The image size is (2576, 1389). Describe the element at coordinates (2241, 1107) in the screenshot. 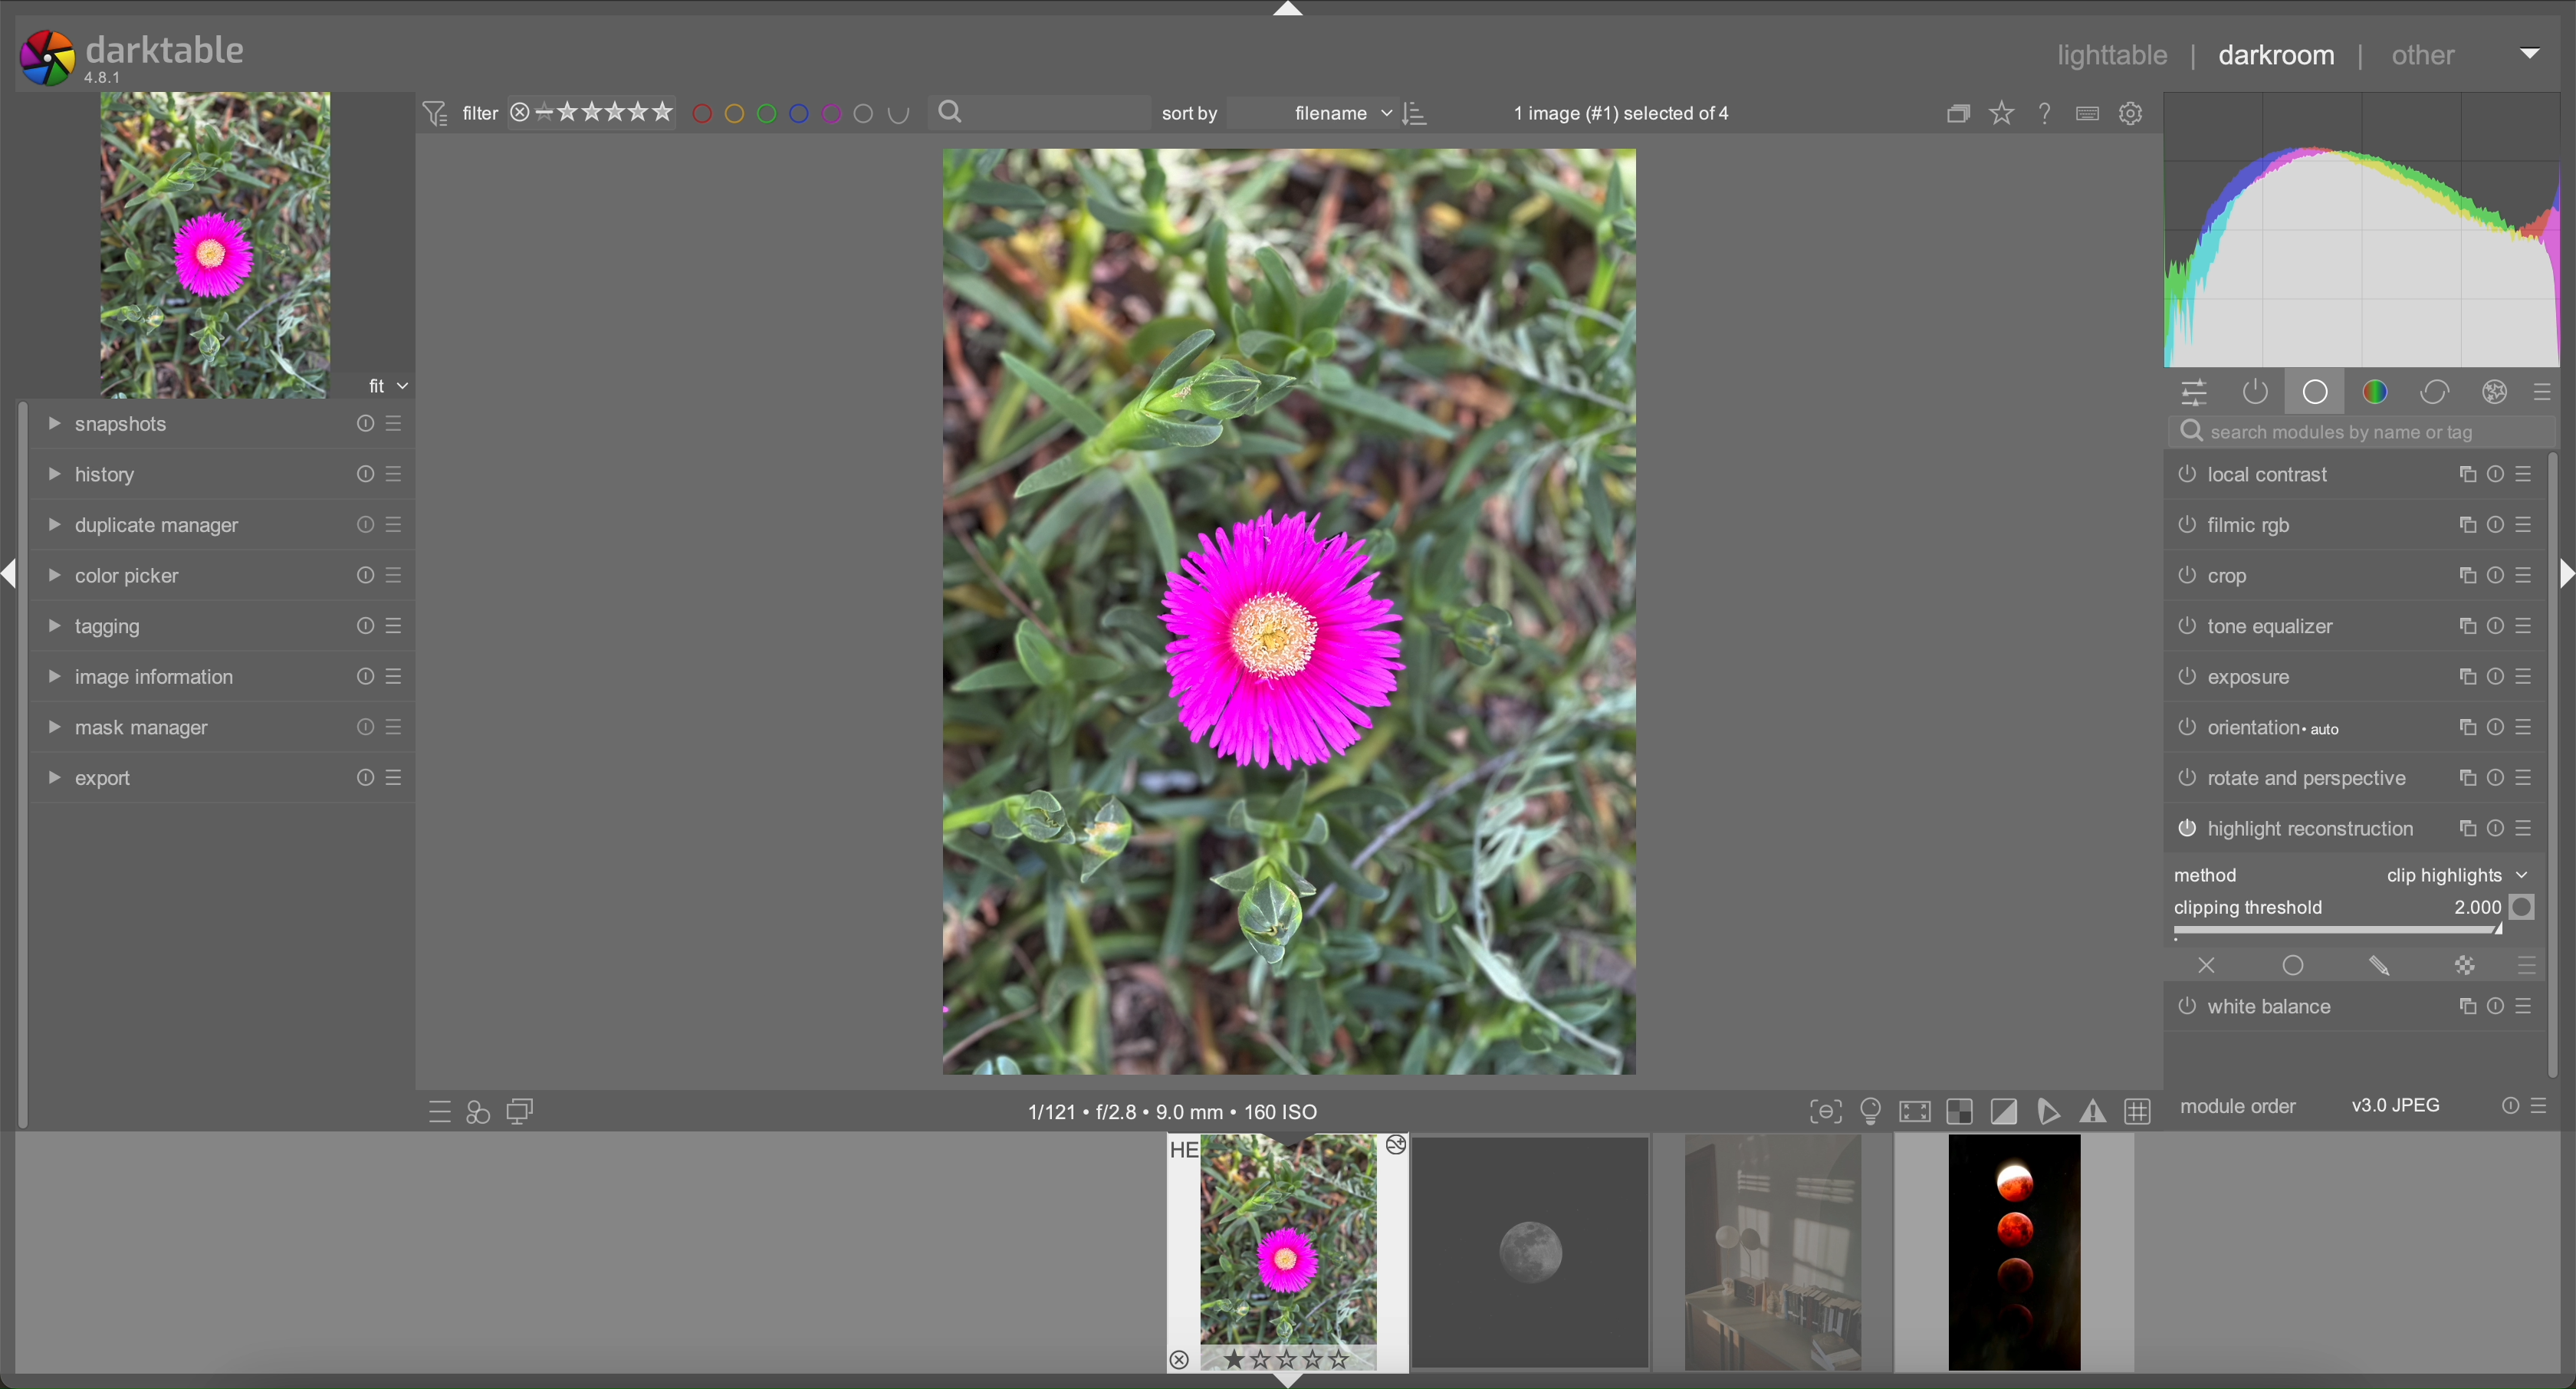

I see `module order` at that location.